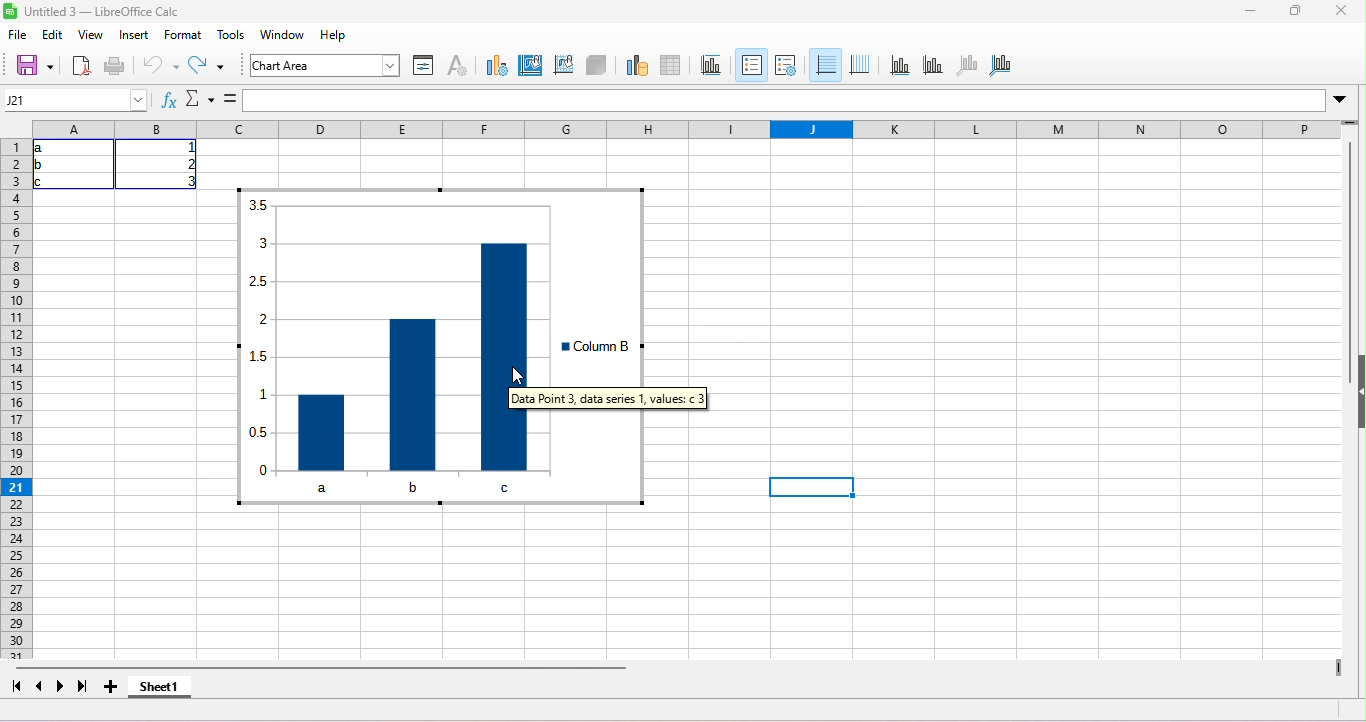 This screenshot has height=722, width=1366. Describe the element at coordinates (86, 689) in the screenshot. I see `last sheet` at that location.